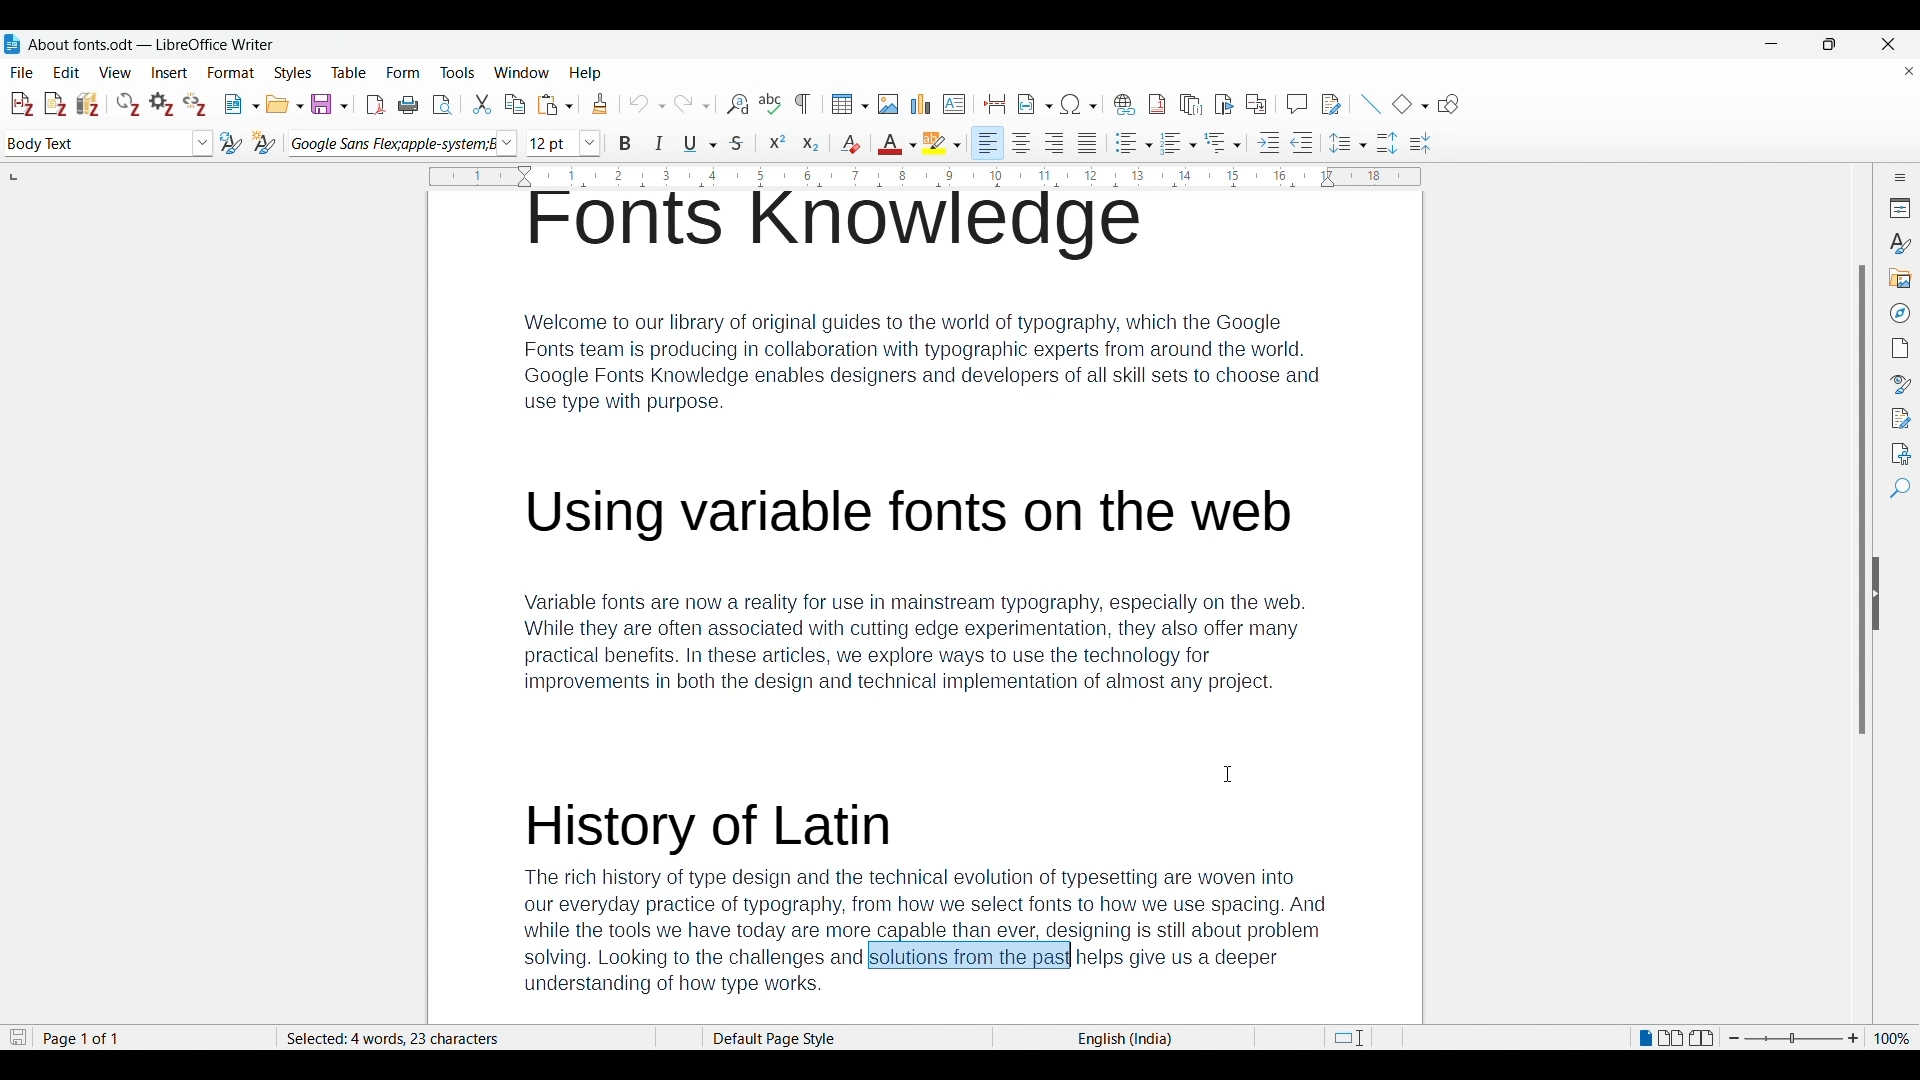  I want to click on Insert footnote, so click(1157, 104).